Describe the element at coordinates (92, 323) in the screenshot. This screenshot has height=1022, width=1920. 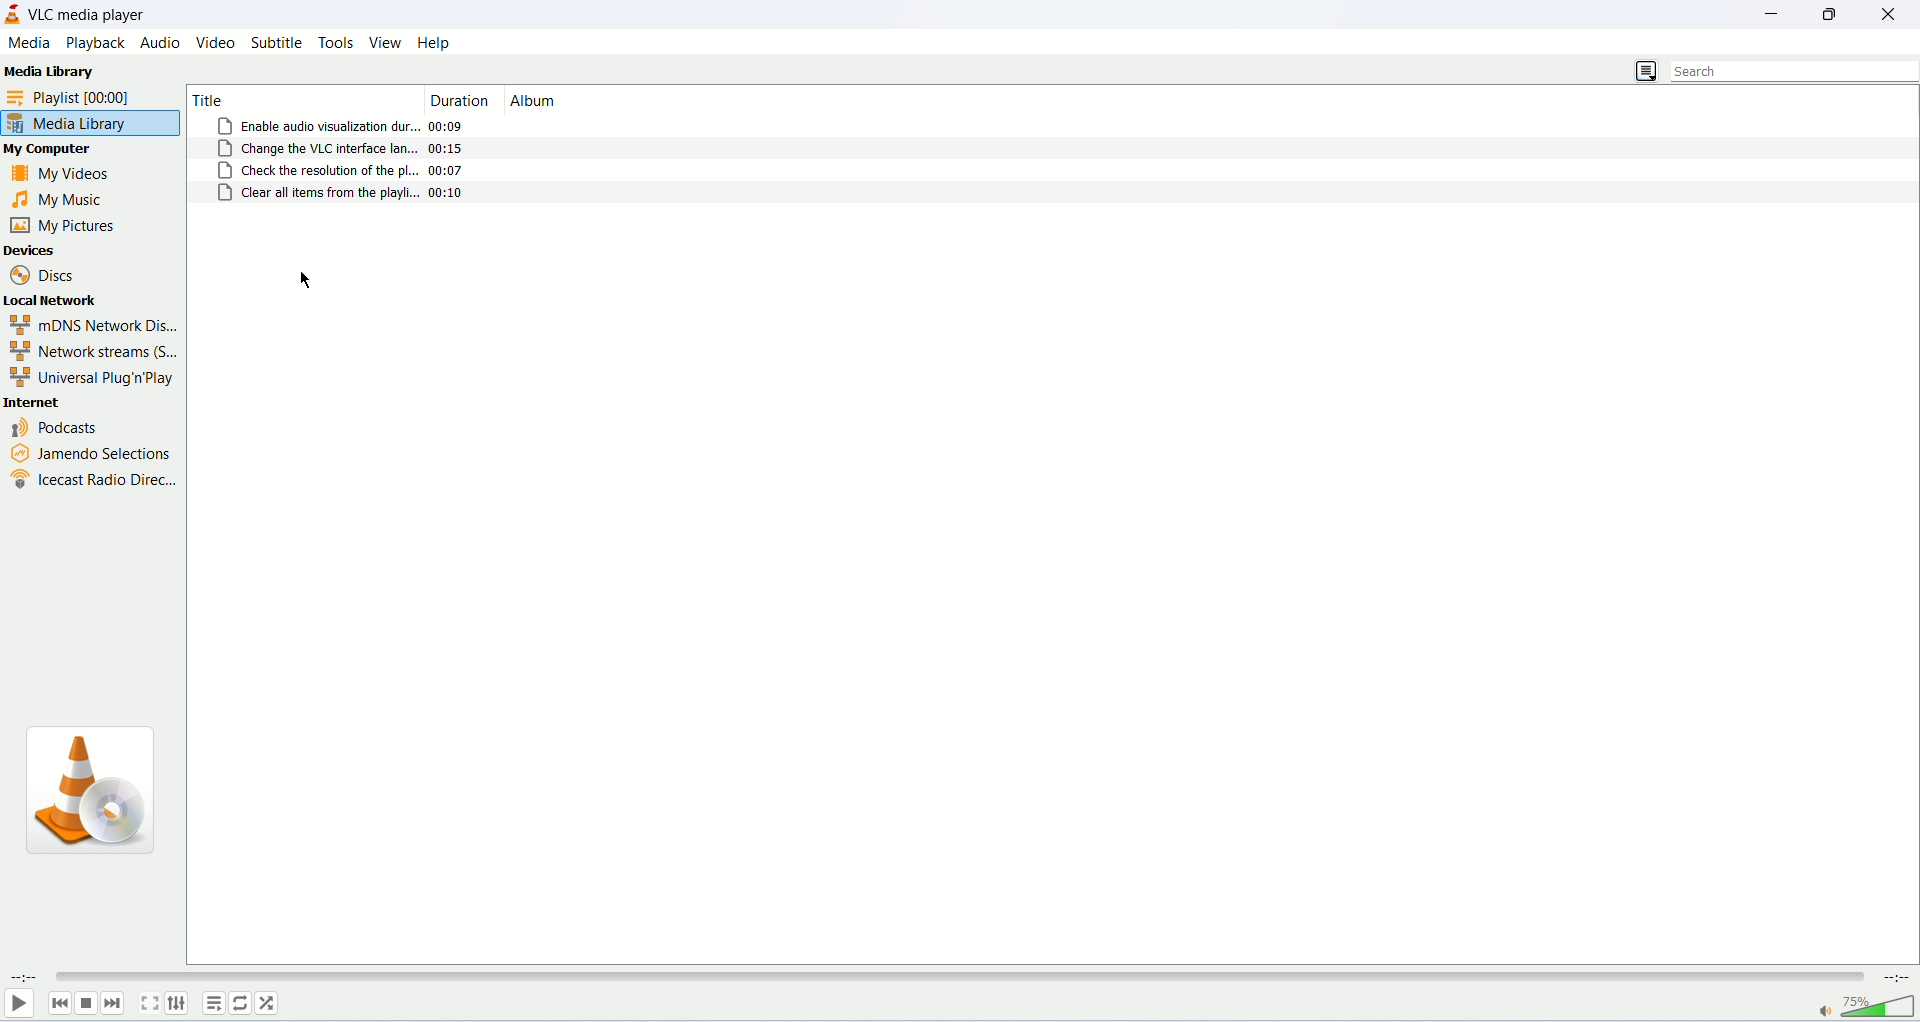
I see `mDNS Network` at that location.